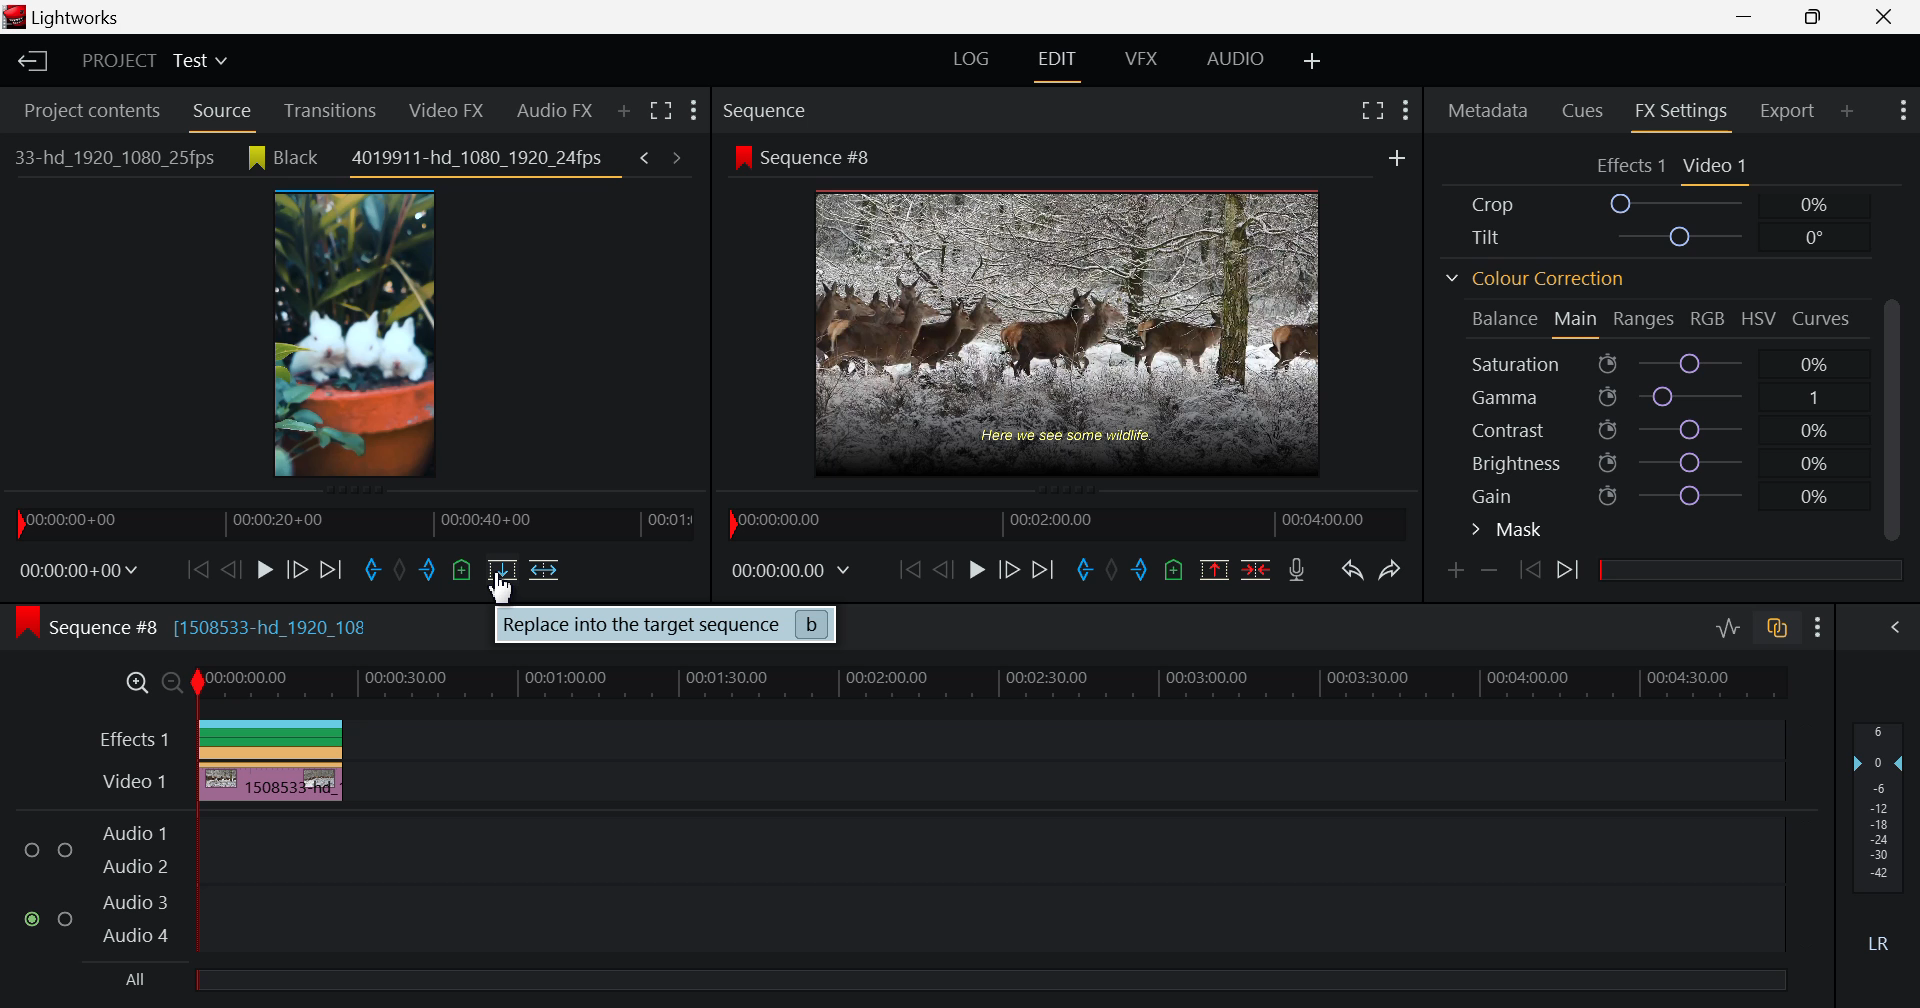 The height and width of the screenshot is (1008, 1920). Describe the element at coordinates (542, 569) in the screenshot. I see `Insert into Target Sequence` at that location.